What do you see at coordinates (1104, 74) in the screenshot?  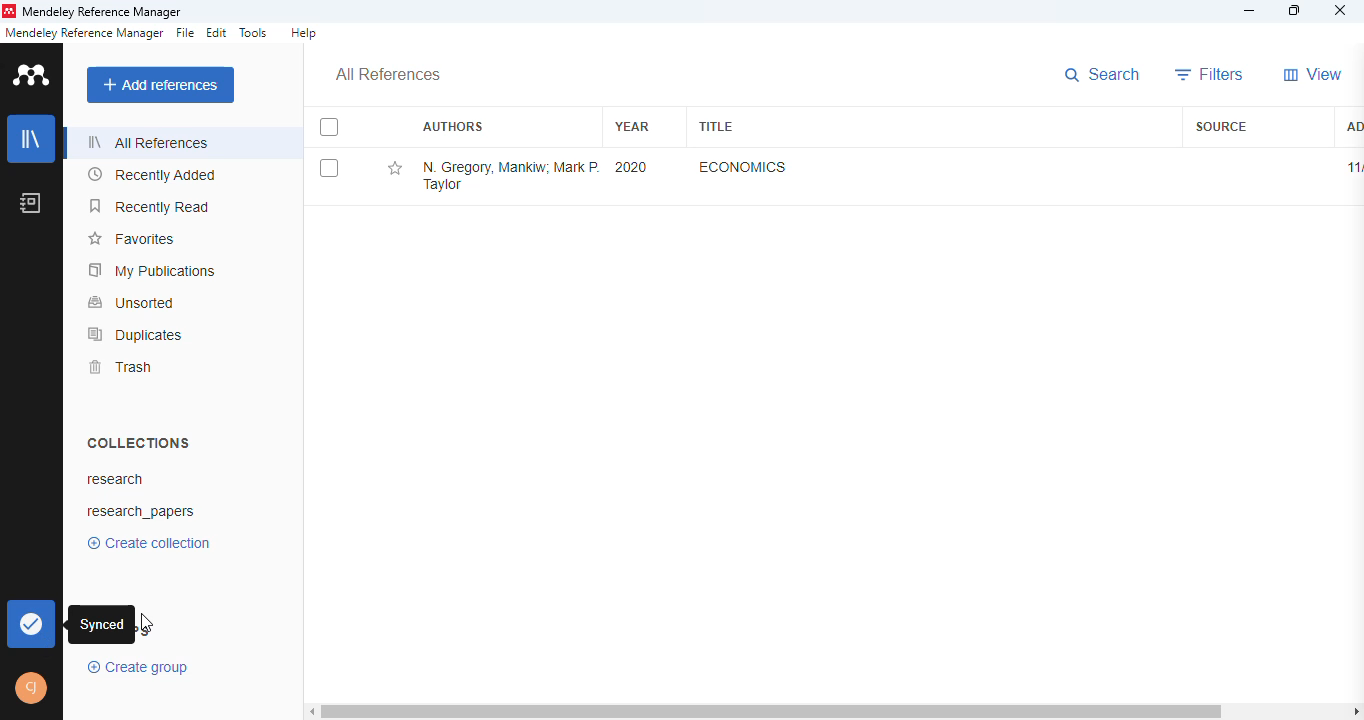 I see `search` at bounding box center [1104, 74].